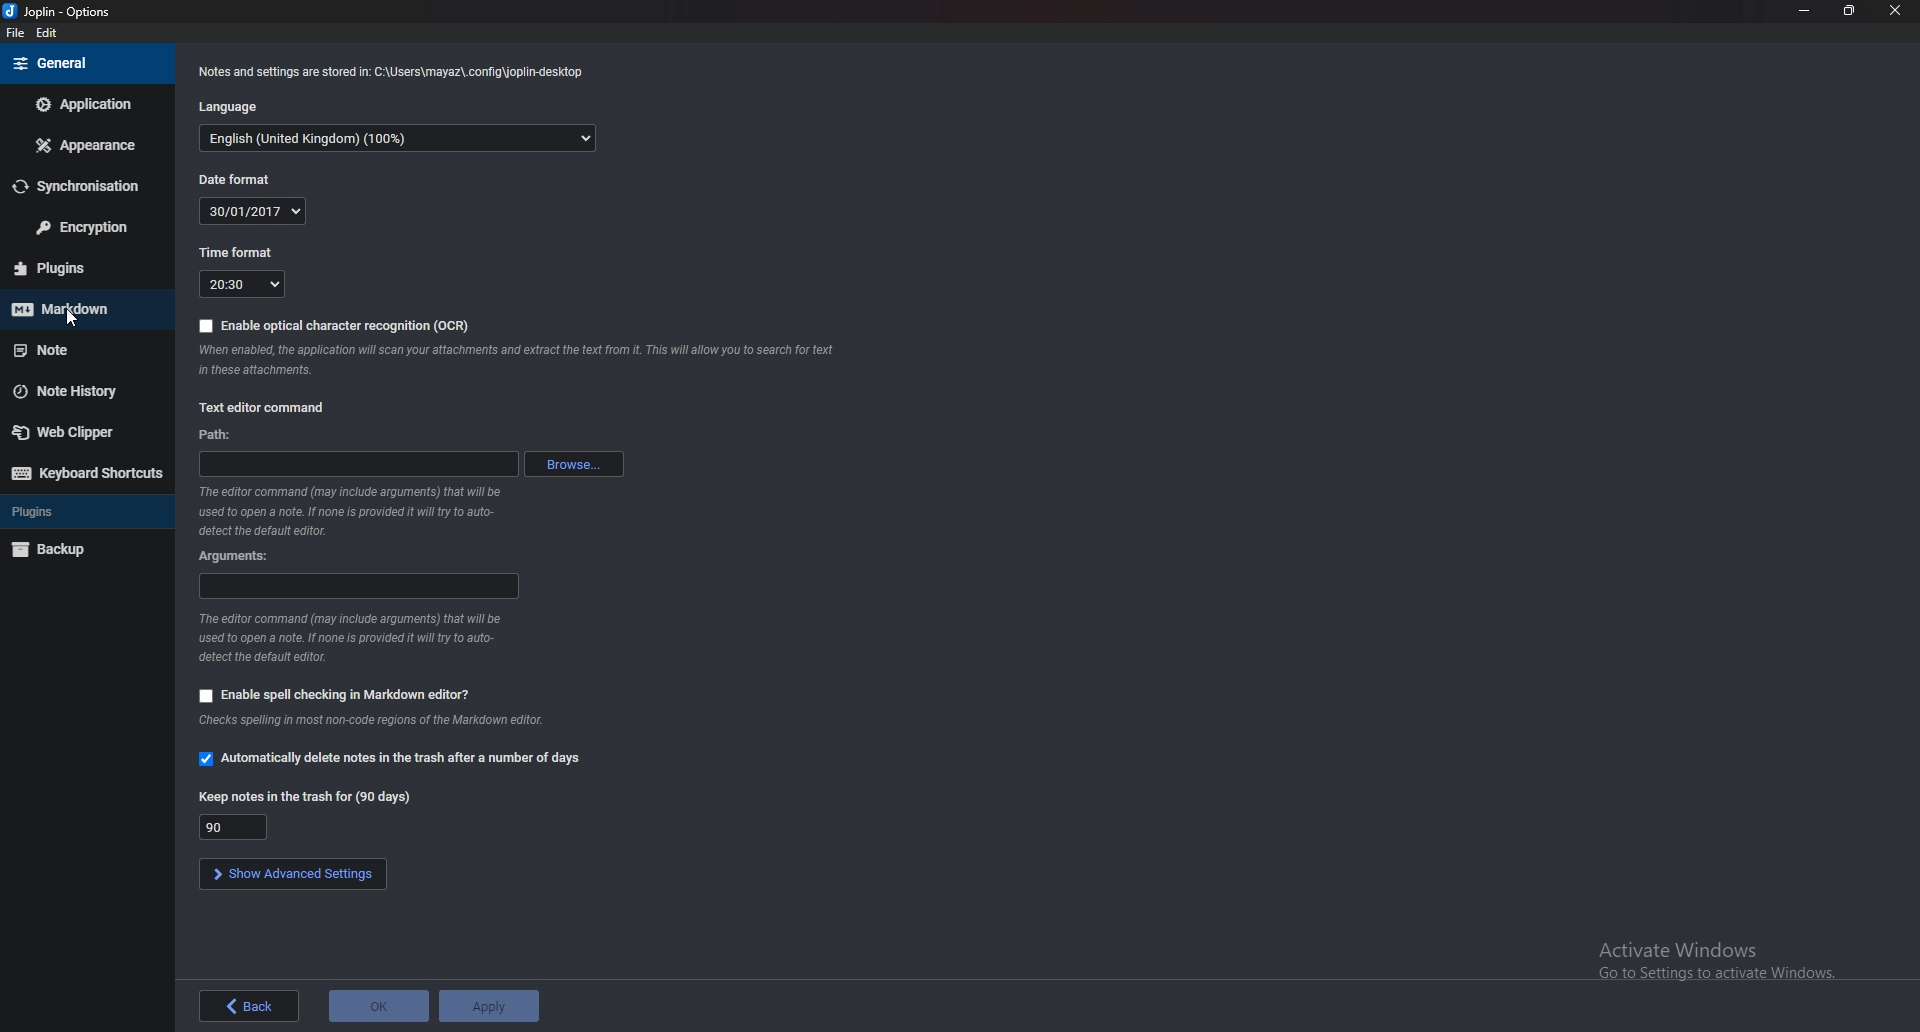 The width and height of the screenshot is (1920, 1032). Describe the element at coordinates (49, 33) in the screenshot. I see `edit` at that location.